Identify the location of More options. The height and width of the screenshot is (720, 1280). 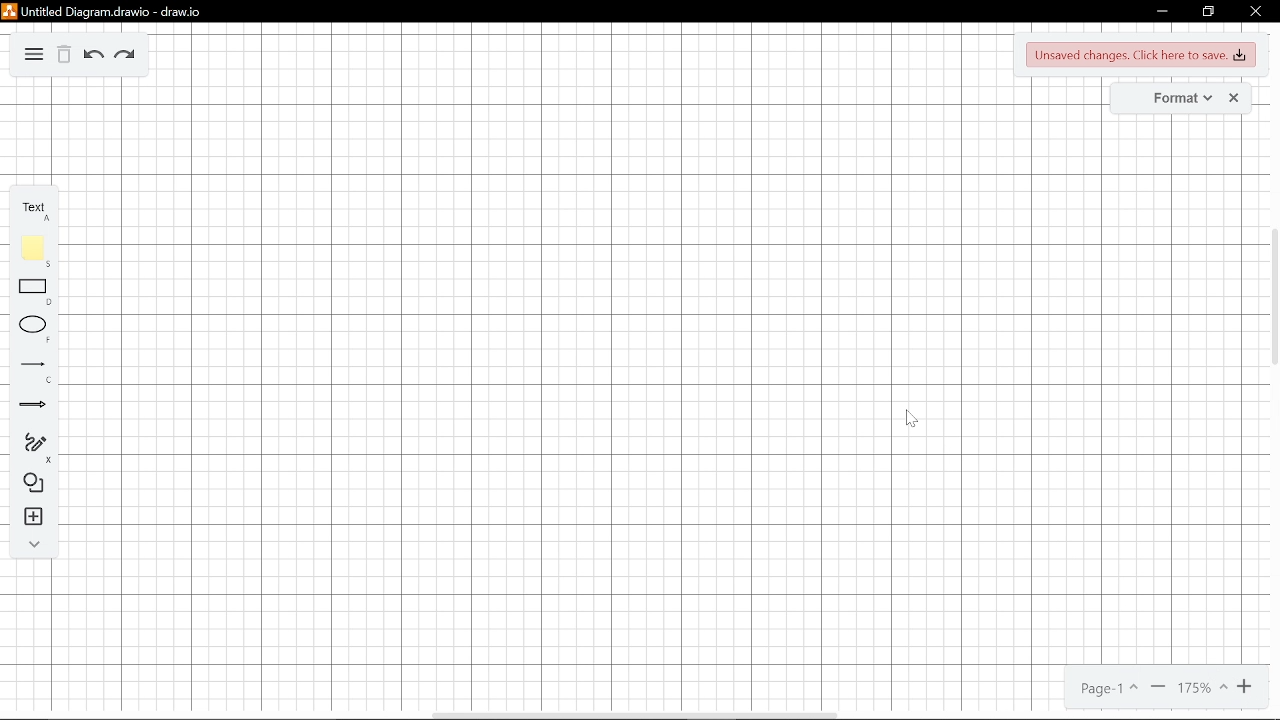
(33, 55).